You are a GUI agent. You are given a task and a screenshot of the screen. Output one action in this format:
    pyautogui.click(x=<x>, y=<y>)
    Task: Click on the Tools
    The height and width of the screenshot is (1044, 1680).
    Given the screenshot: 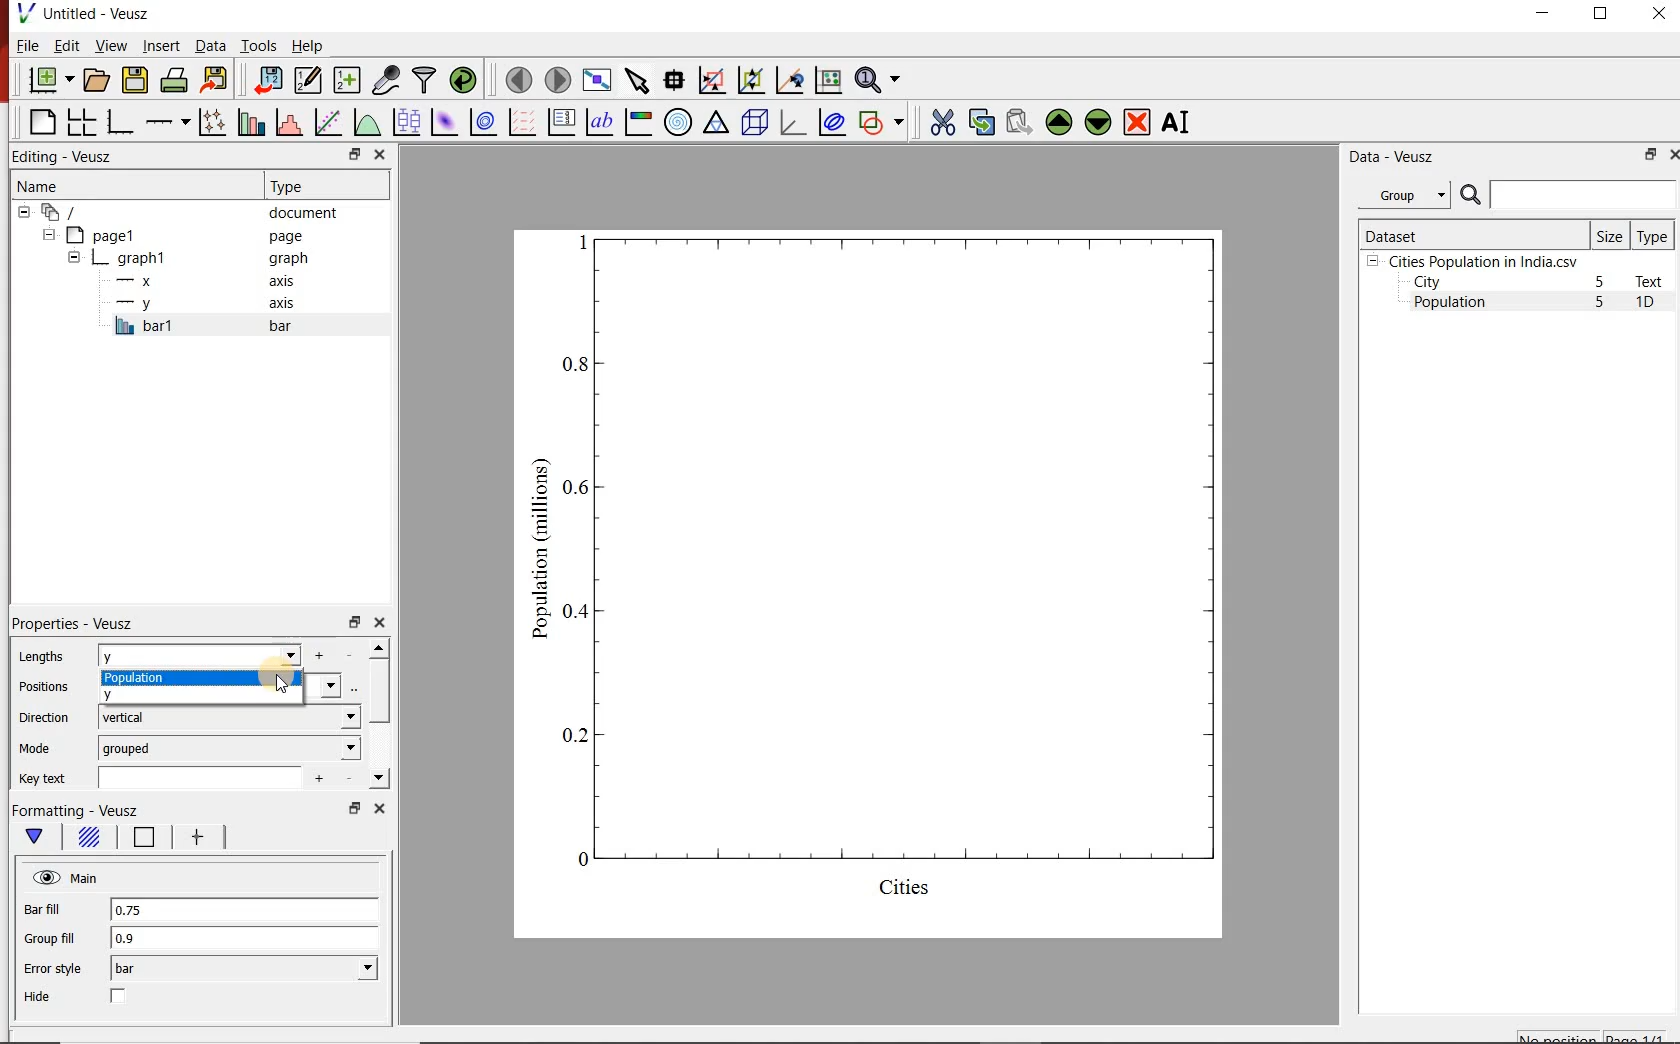 What is the action you would take?
    pyautogui.click(x=257, y=45)
    